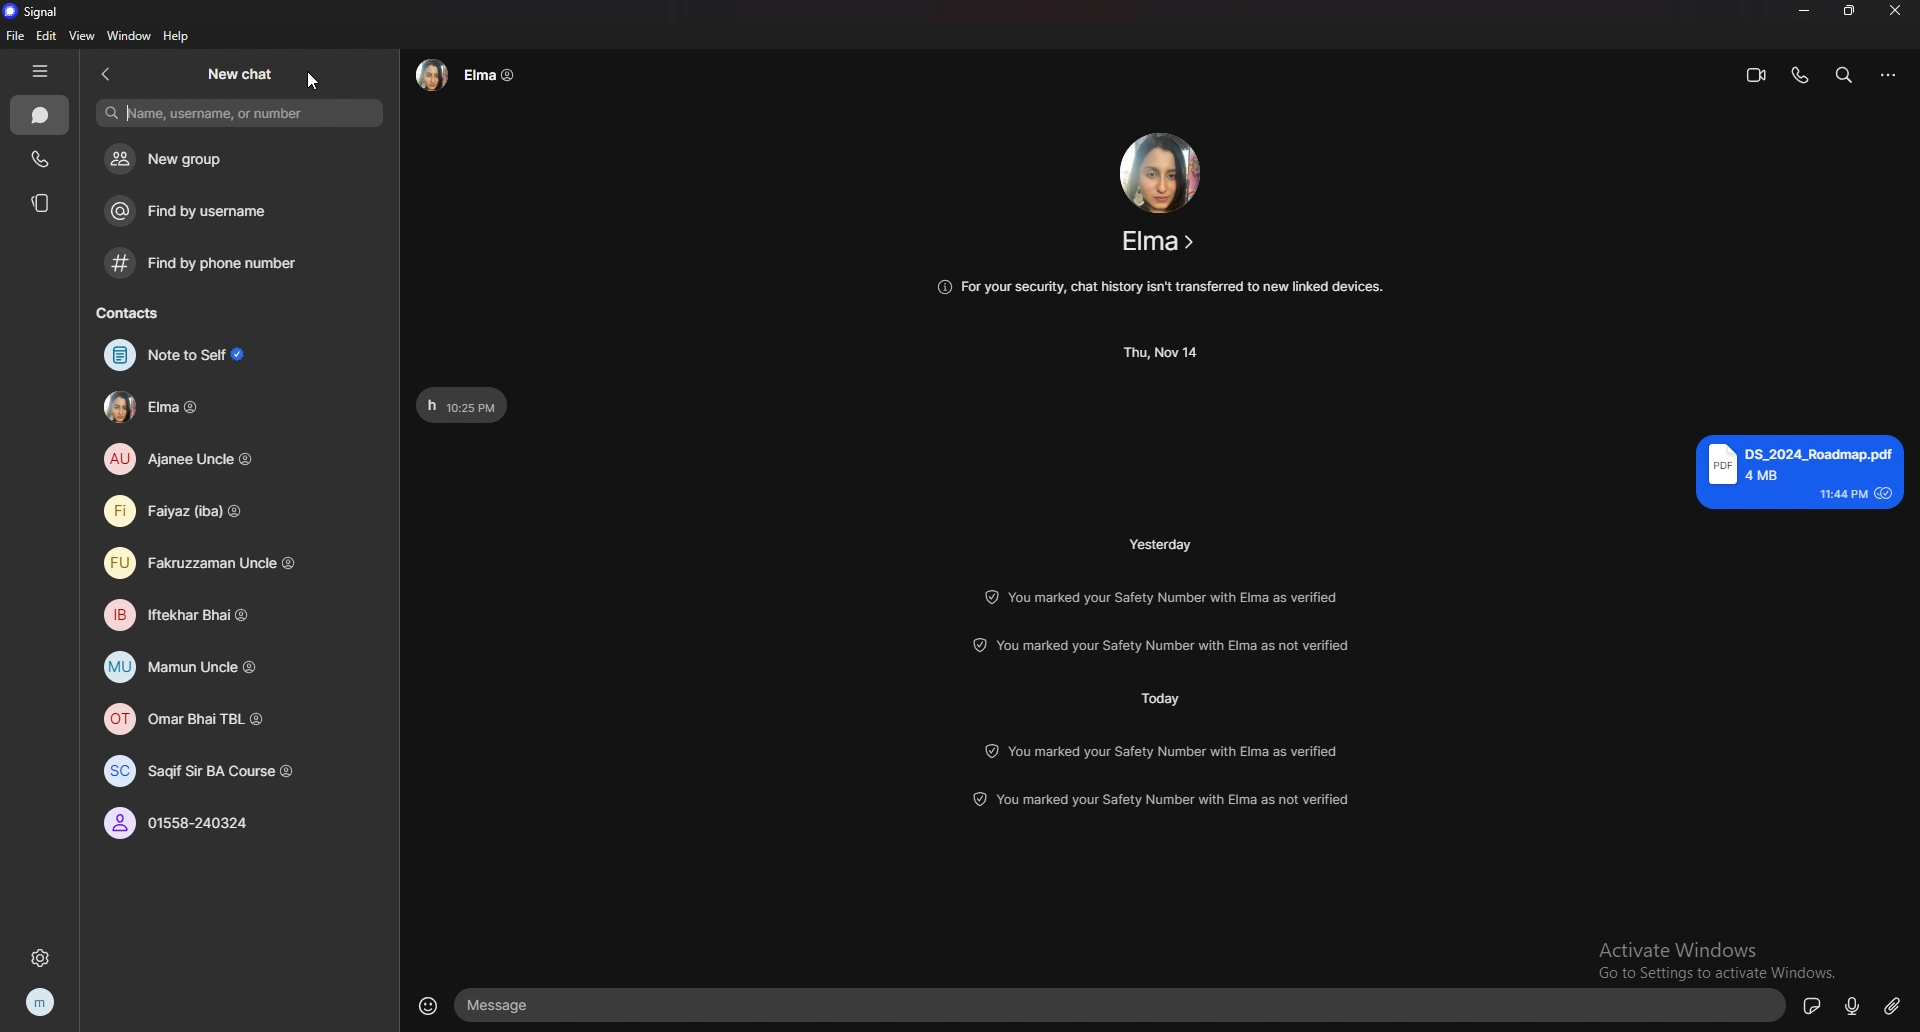  I want to click on contact, so click(206, 458).